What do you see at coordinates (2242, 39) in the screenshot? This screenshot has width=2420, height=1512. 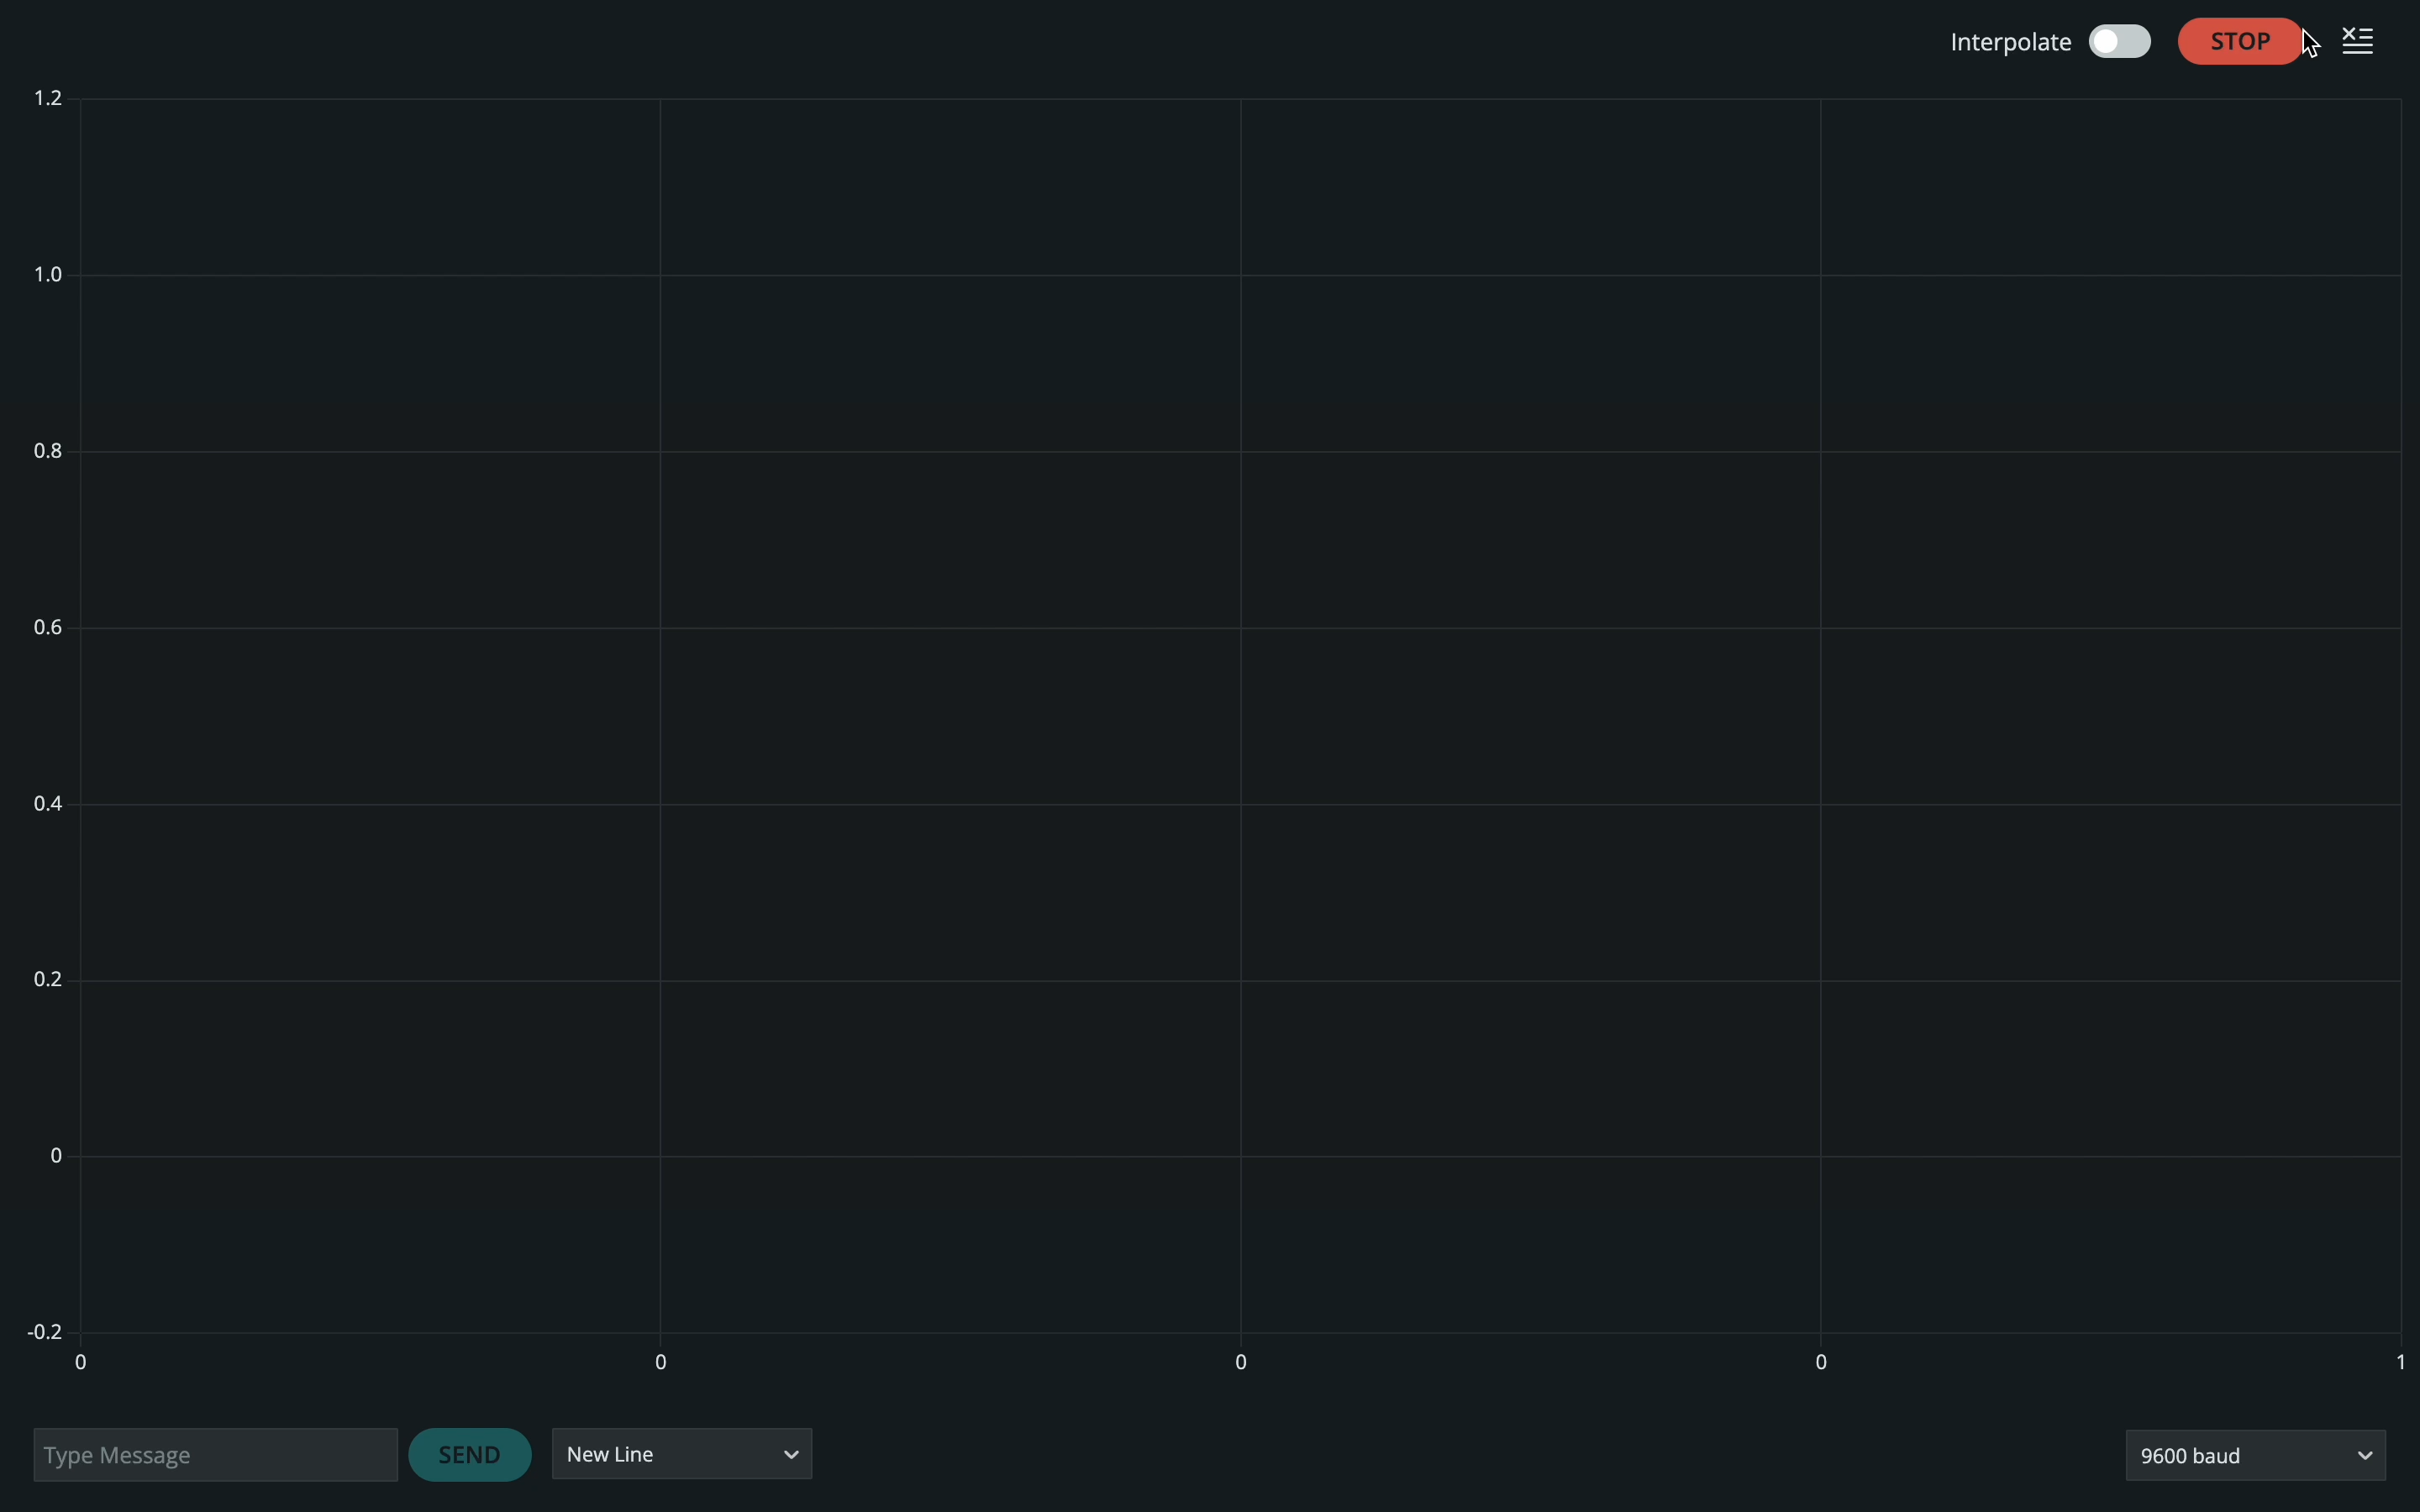 I see `stop` at bounding box center [2242, 39].